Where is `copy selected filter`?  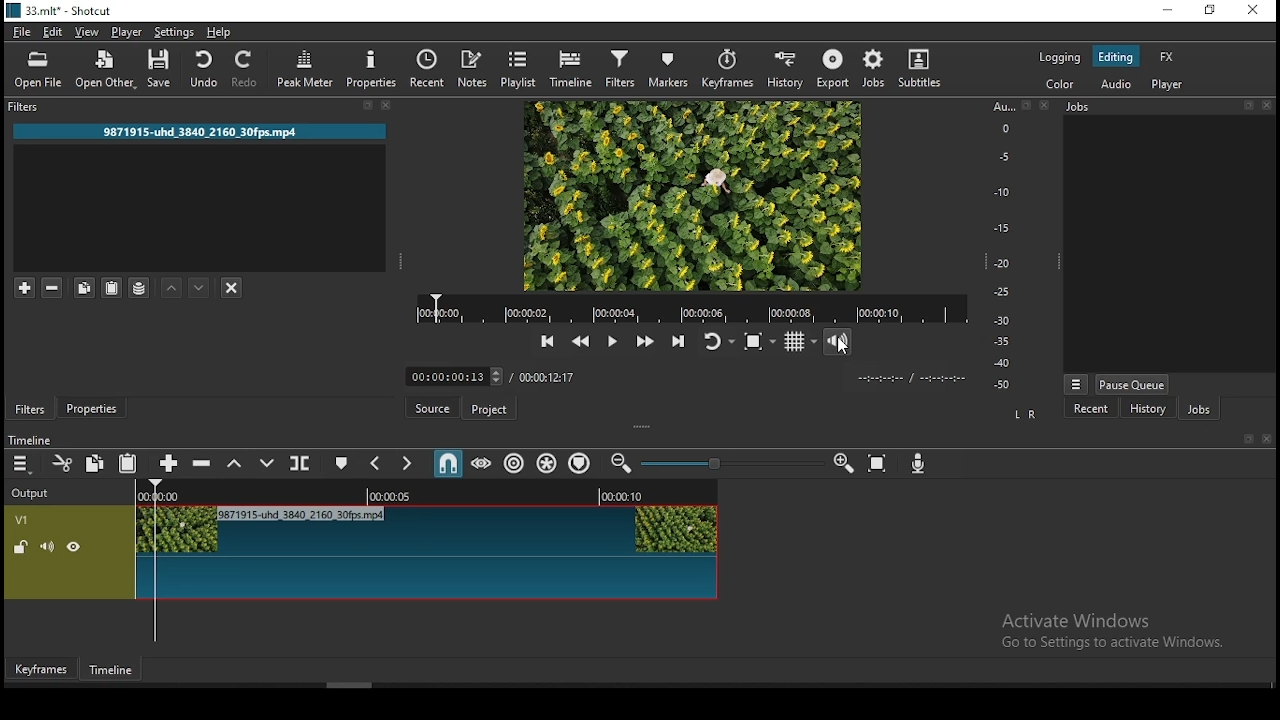
copy selected filter is located at coordinates (81, 286).